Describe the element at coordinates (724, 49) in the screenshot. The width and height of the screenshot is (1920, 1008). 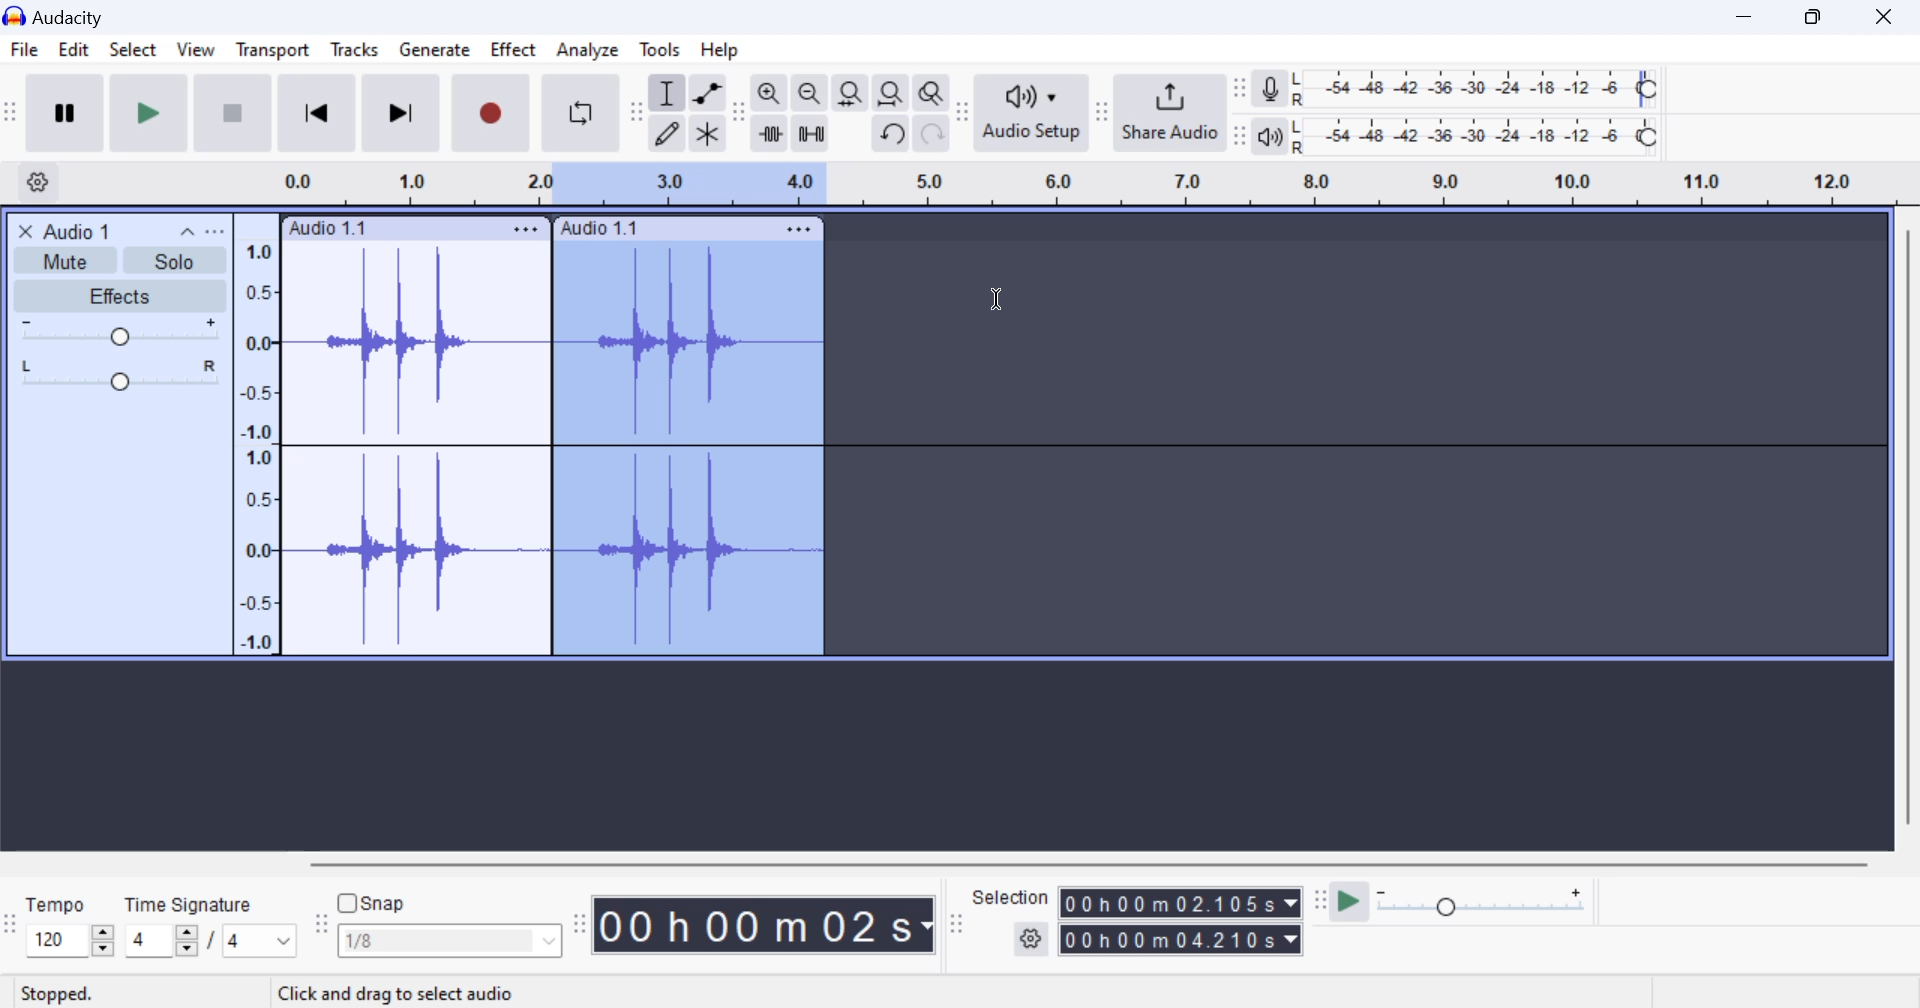
I see `Help` at that location.